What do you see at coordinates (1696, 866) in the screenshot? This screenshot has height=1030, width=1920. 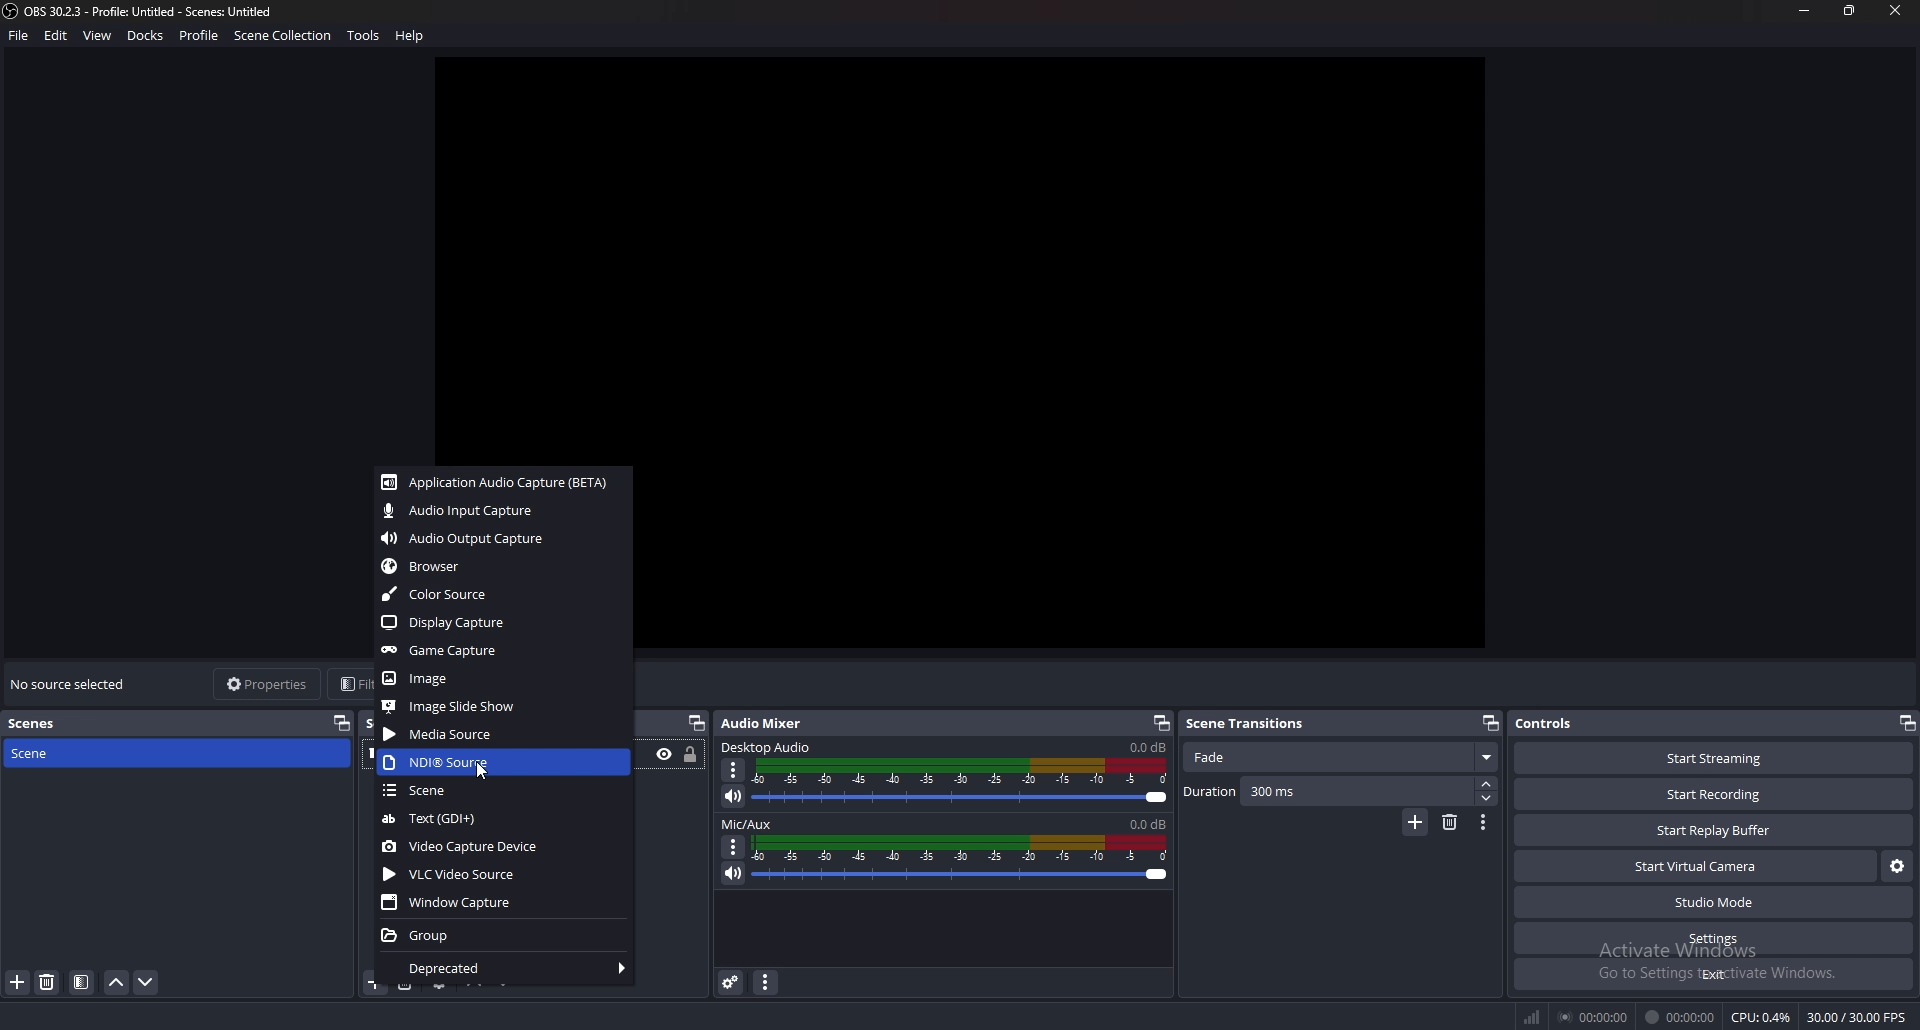 I see `start virtual camera` at bounding box center [1696, 866].